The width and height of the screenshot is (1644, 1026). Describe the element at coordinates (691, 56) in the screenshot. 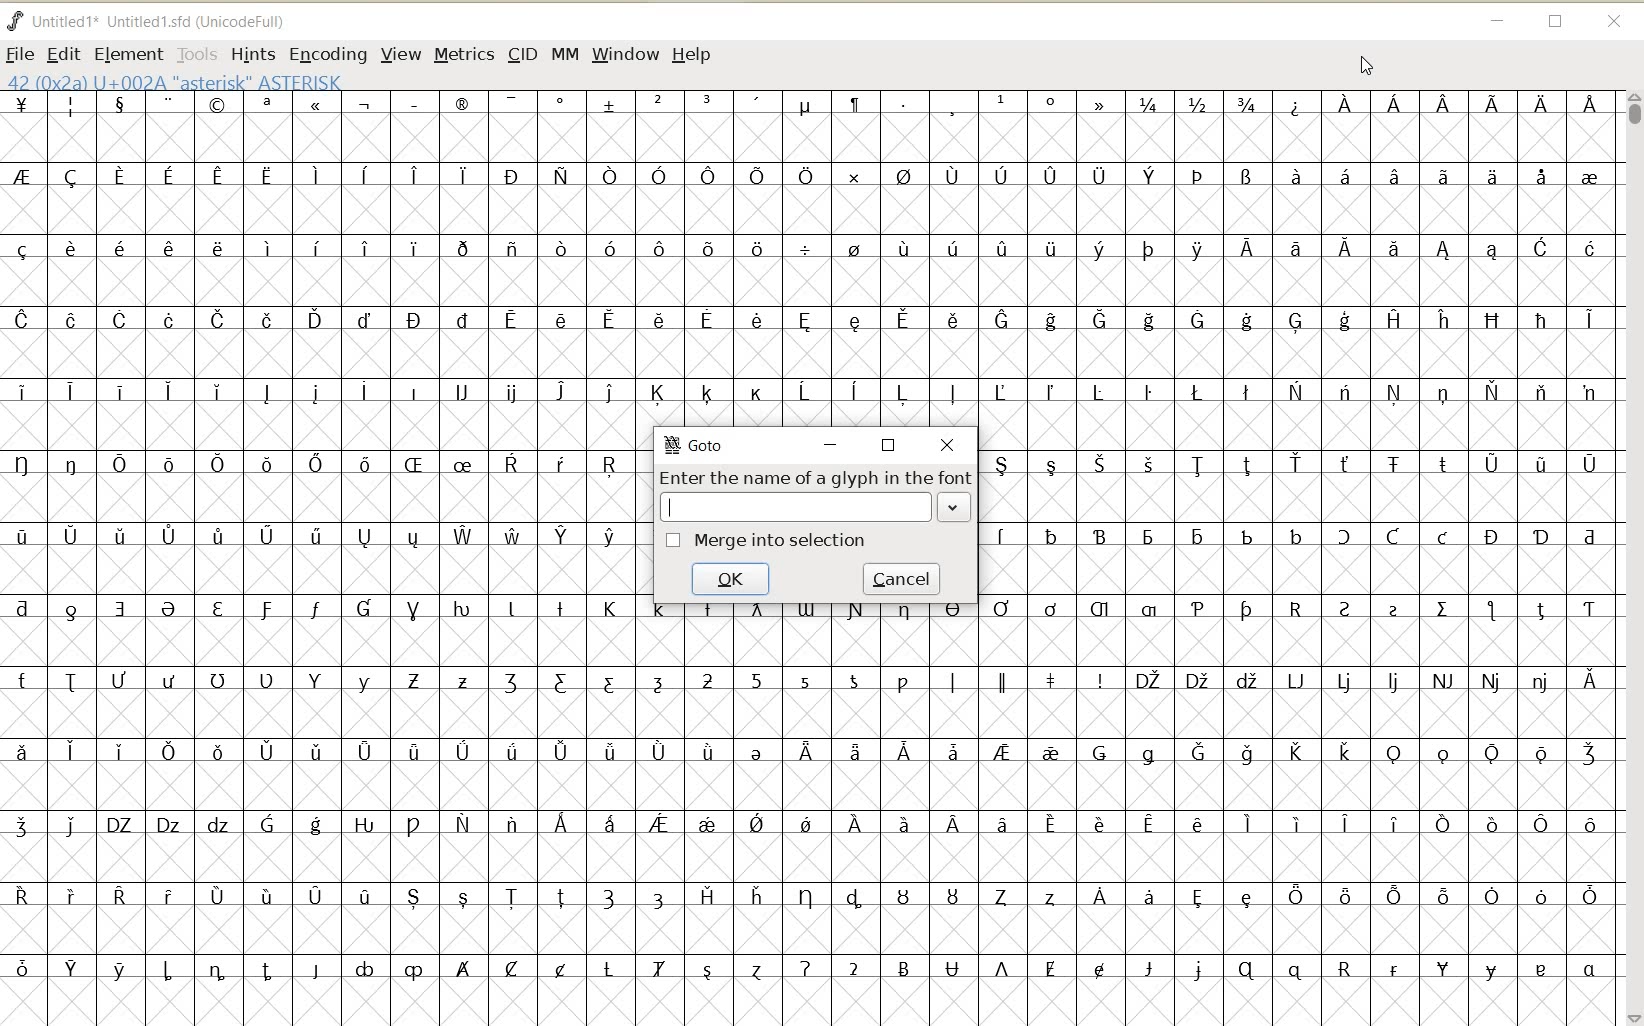

I see `HELP` at that location.